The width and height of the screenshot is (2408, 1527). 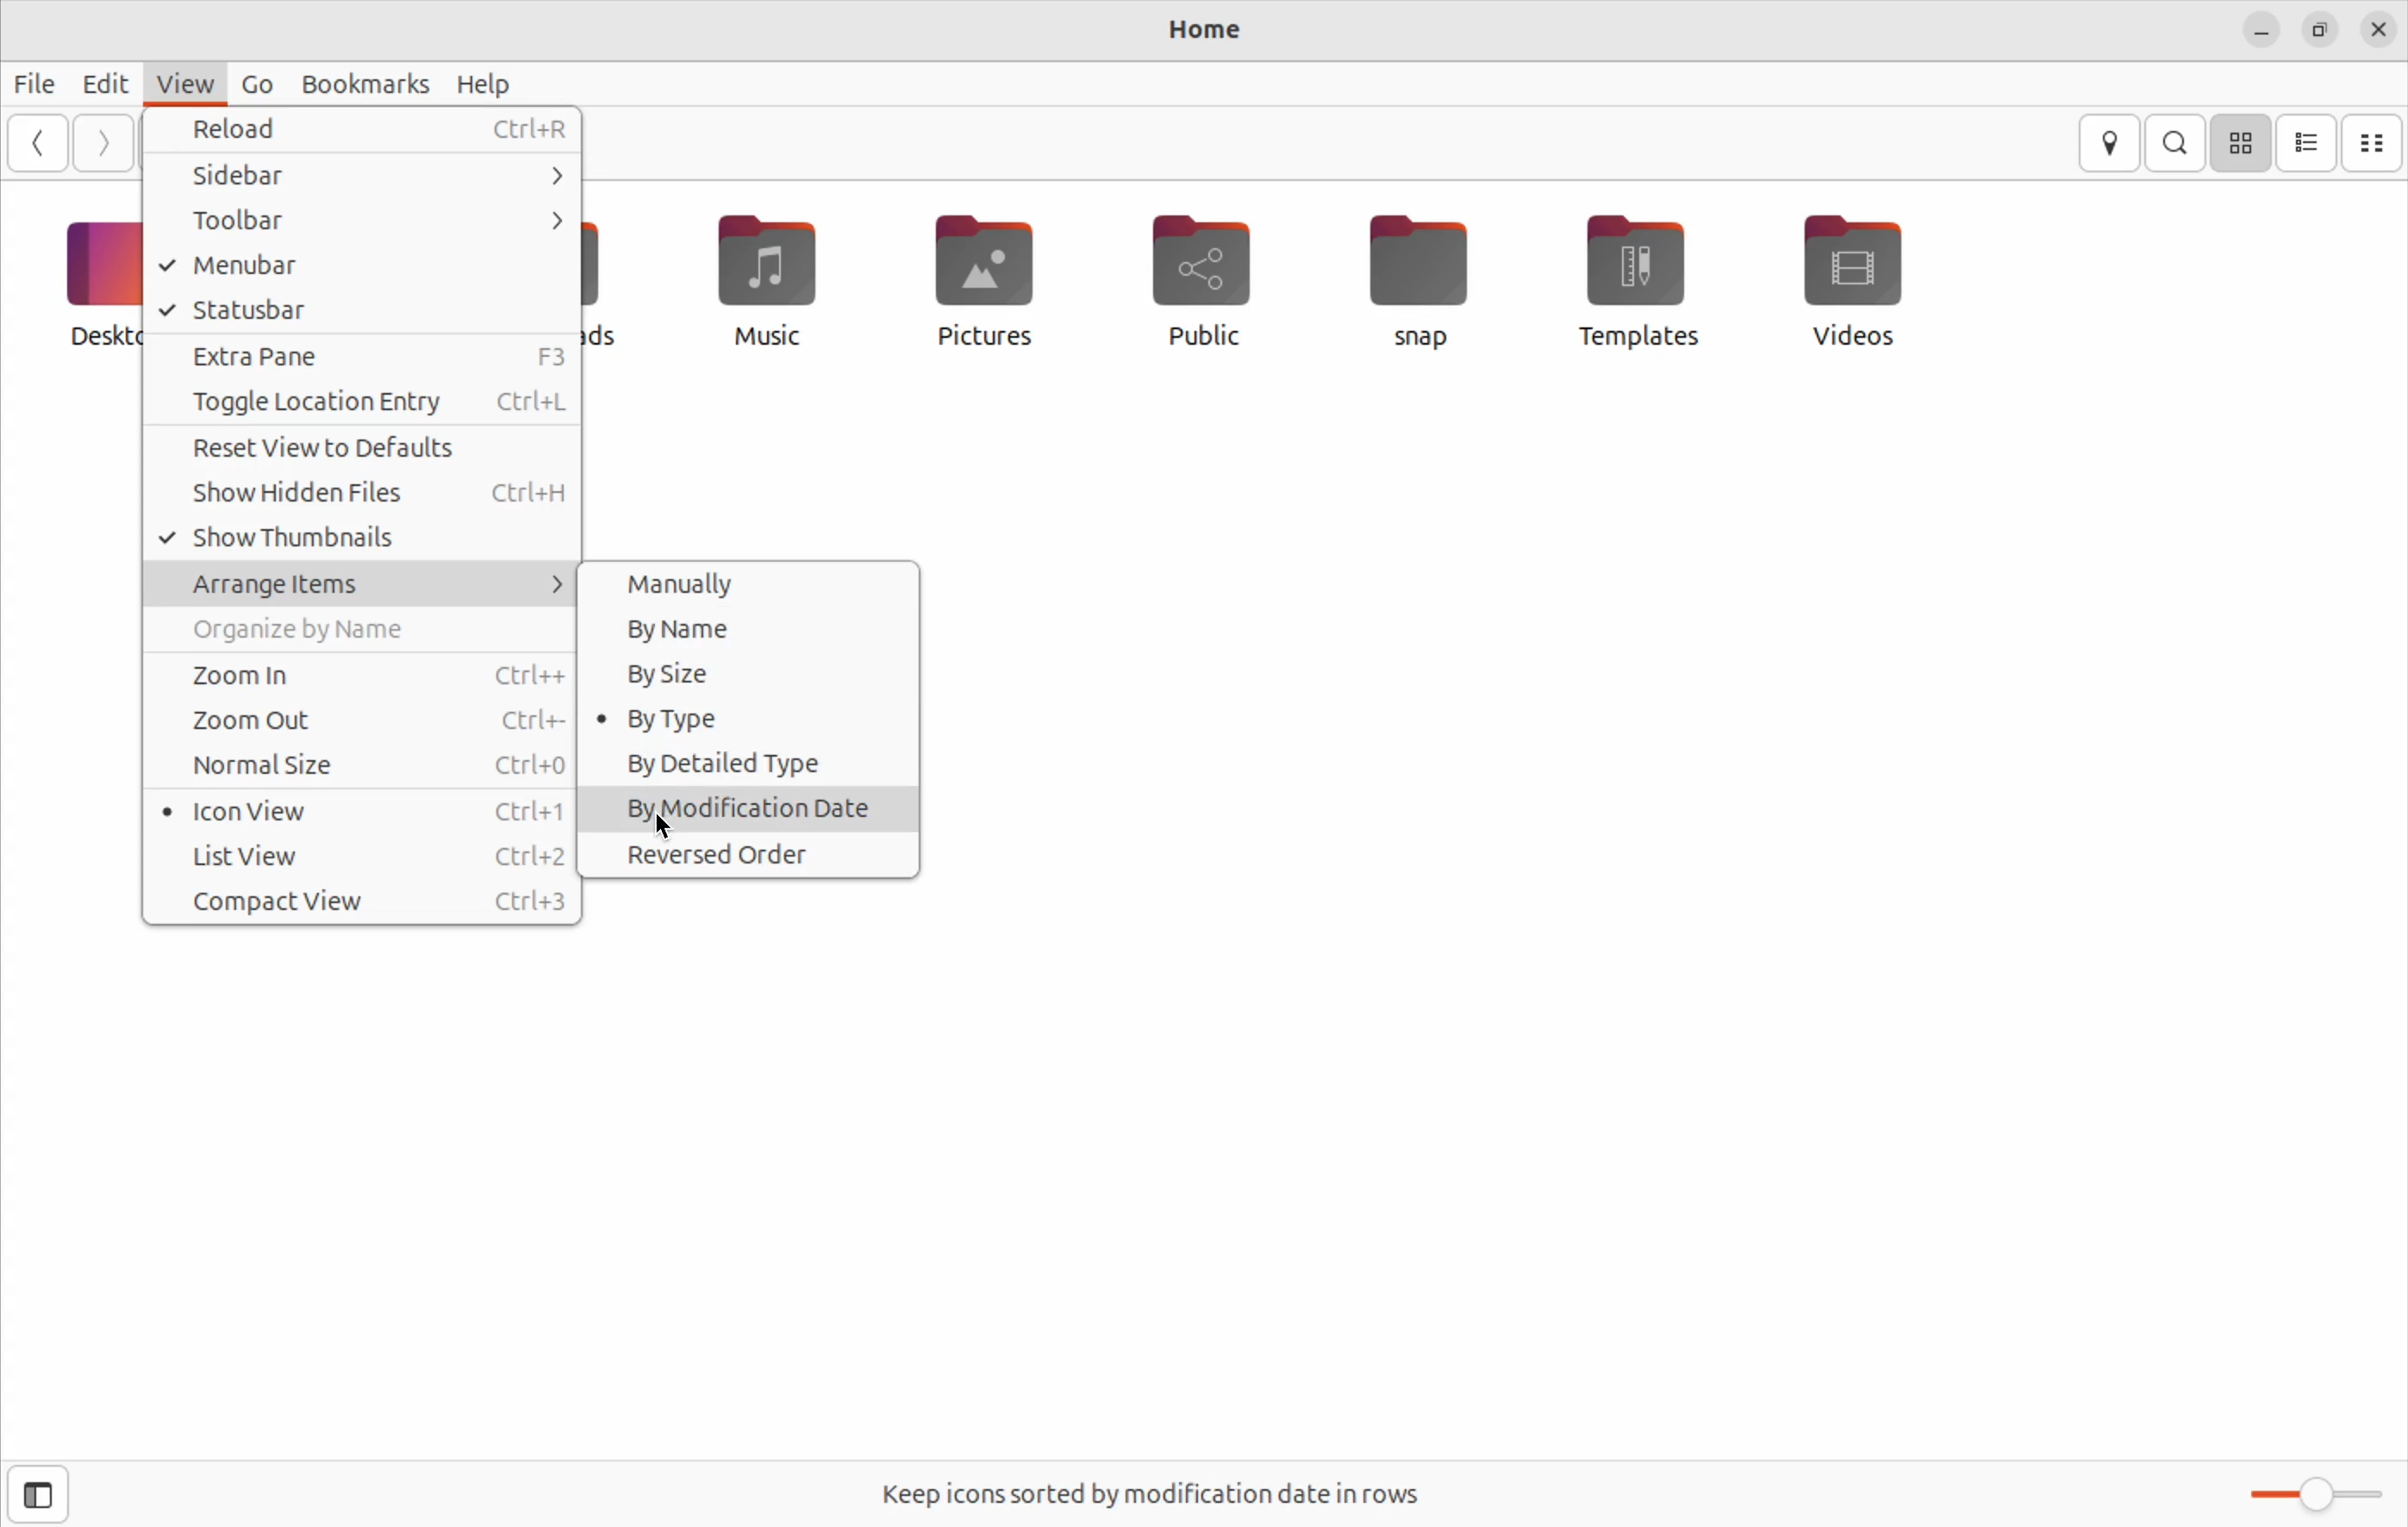 I want to click on manually, so click(x=744, y=582).